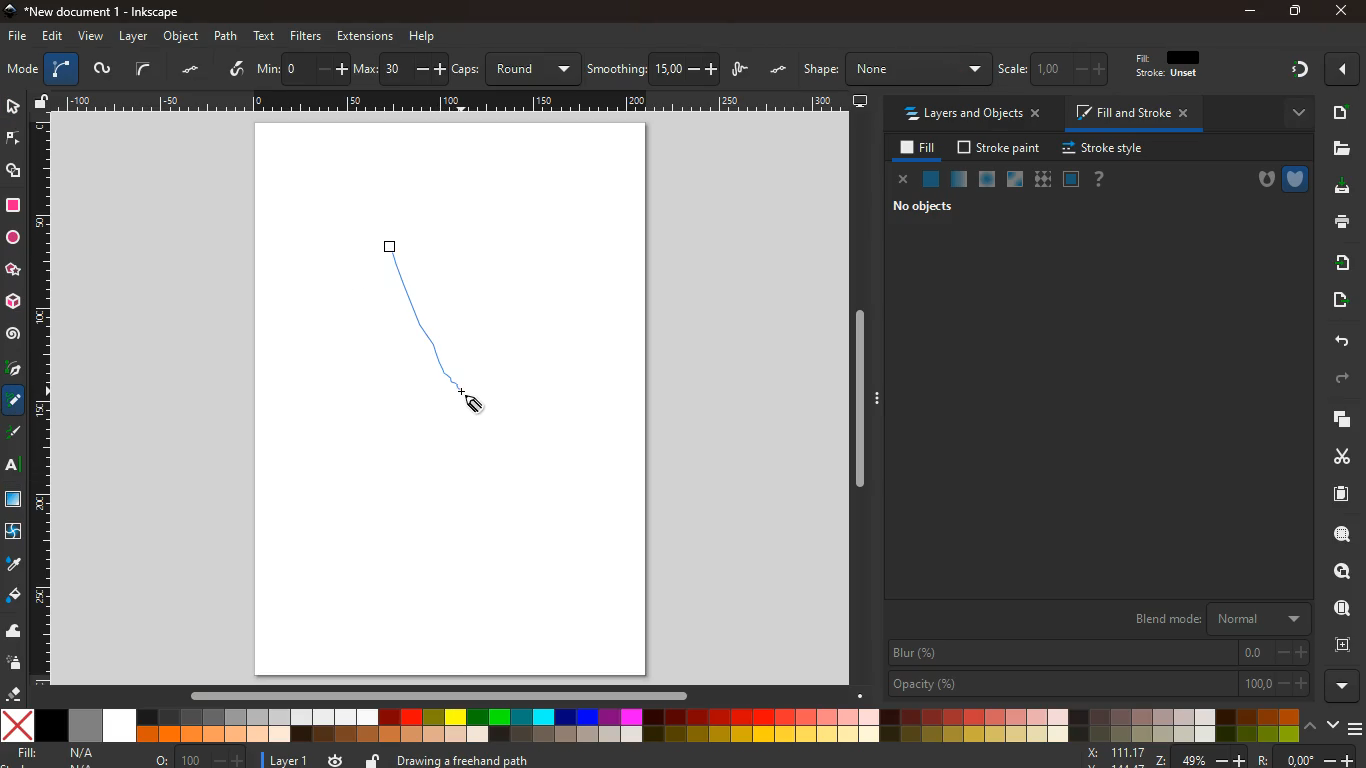 The image size is (1366, 768). I want to click on frame, so click(1347, 645).